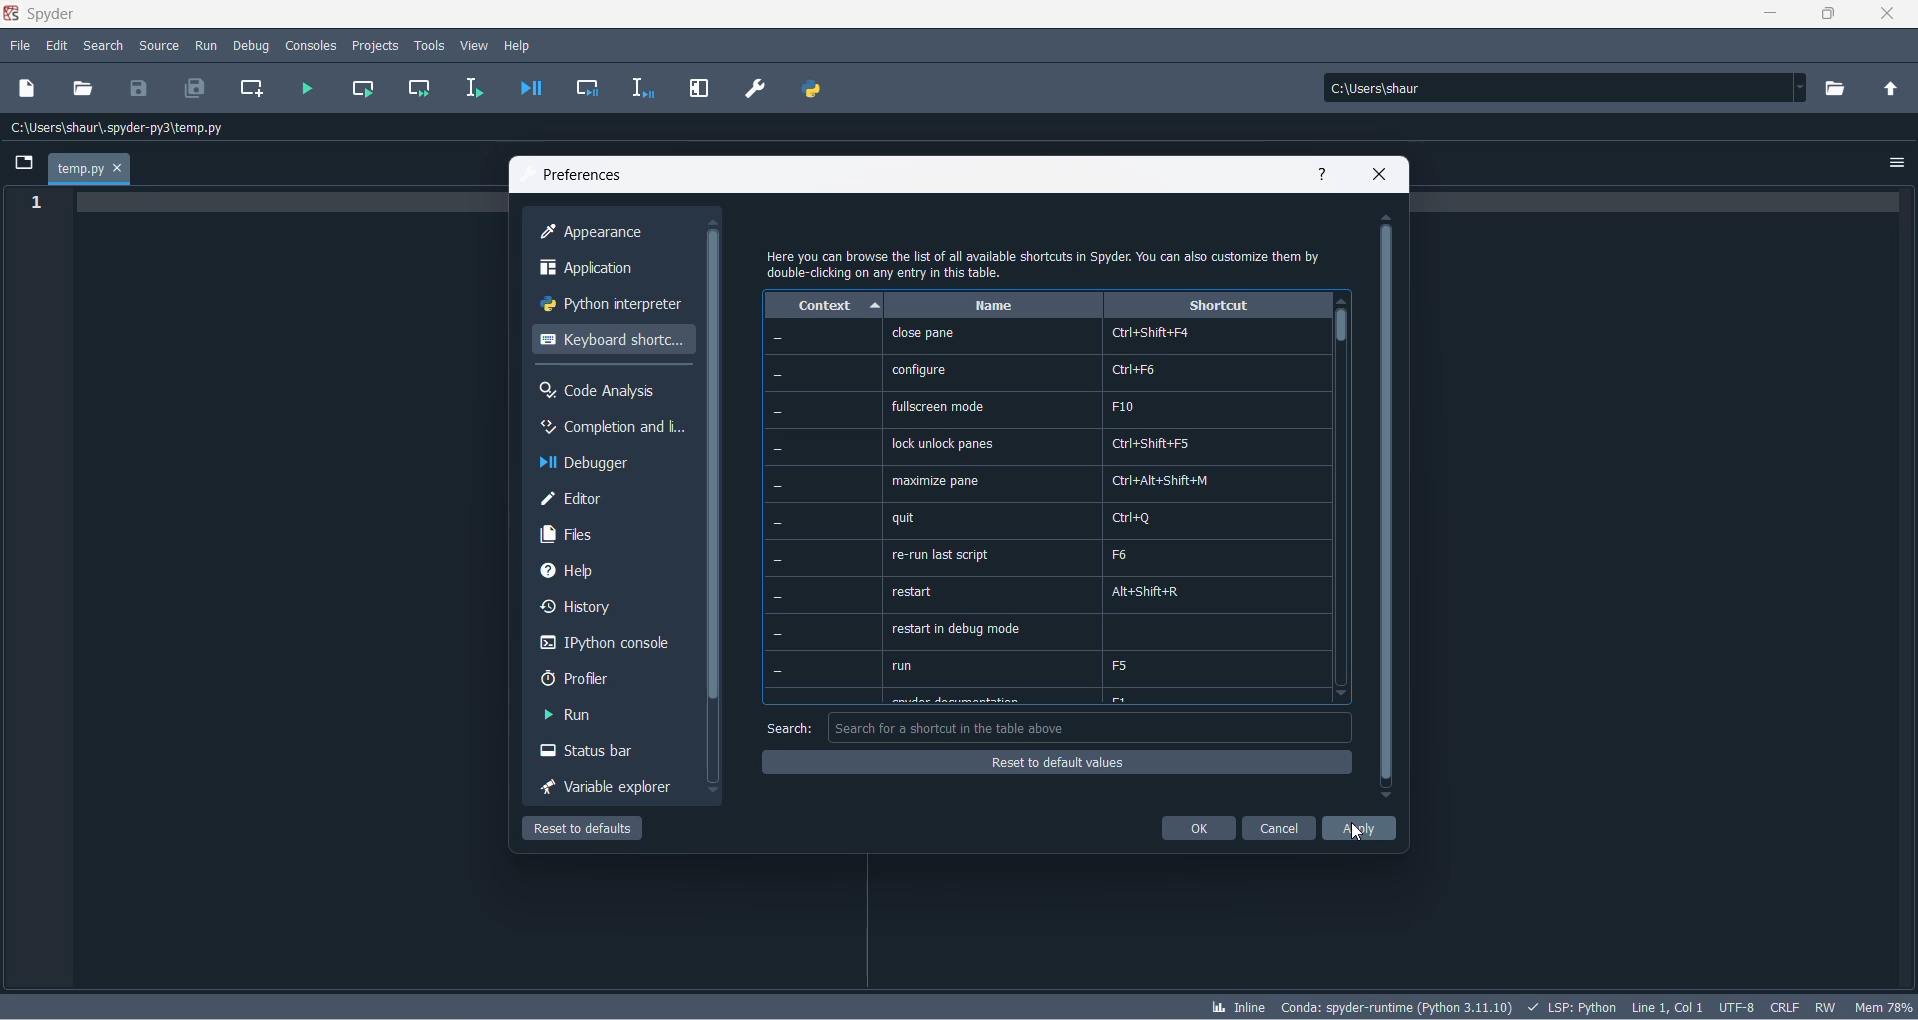  I want to click on configure, so click(919, 369).